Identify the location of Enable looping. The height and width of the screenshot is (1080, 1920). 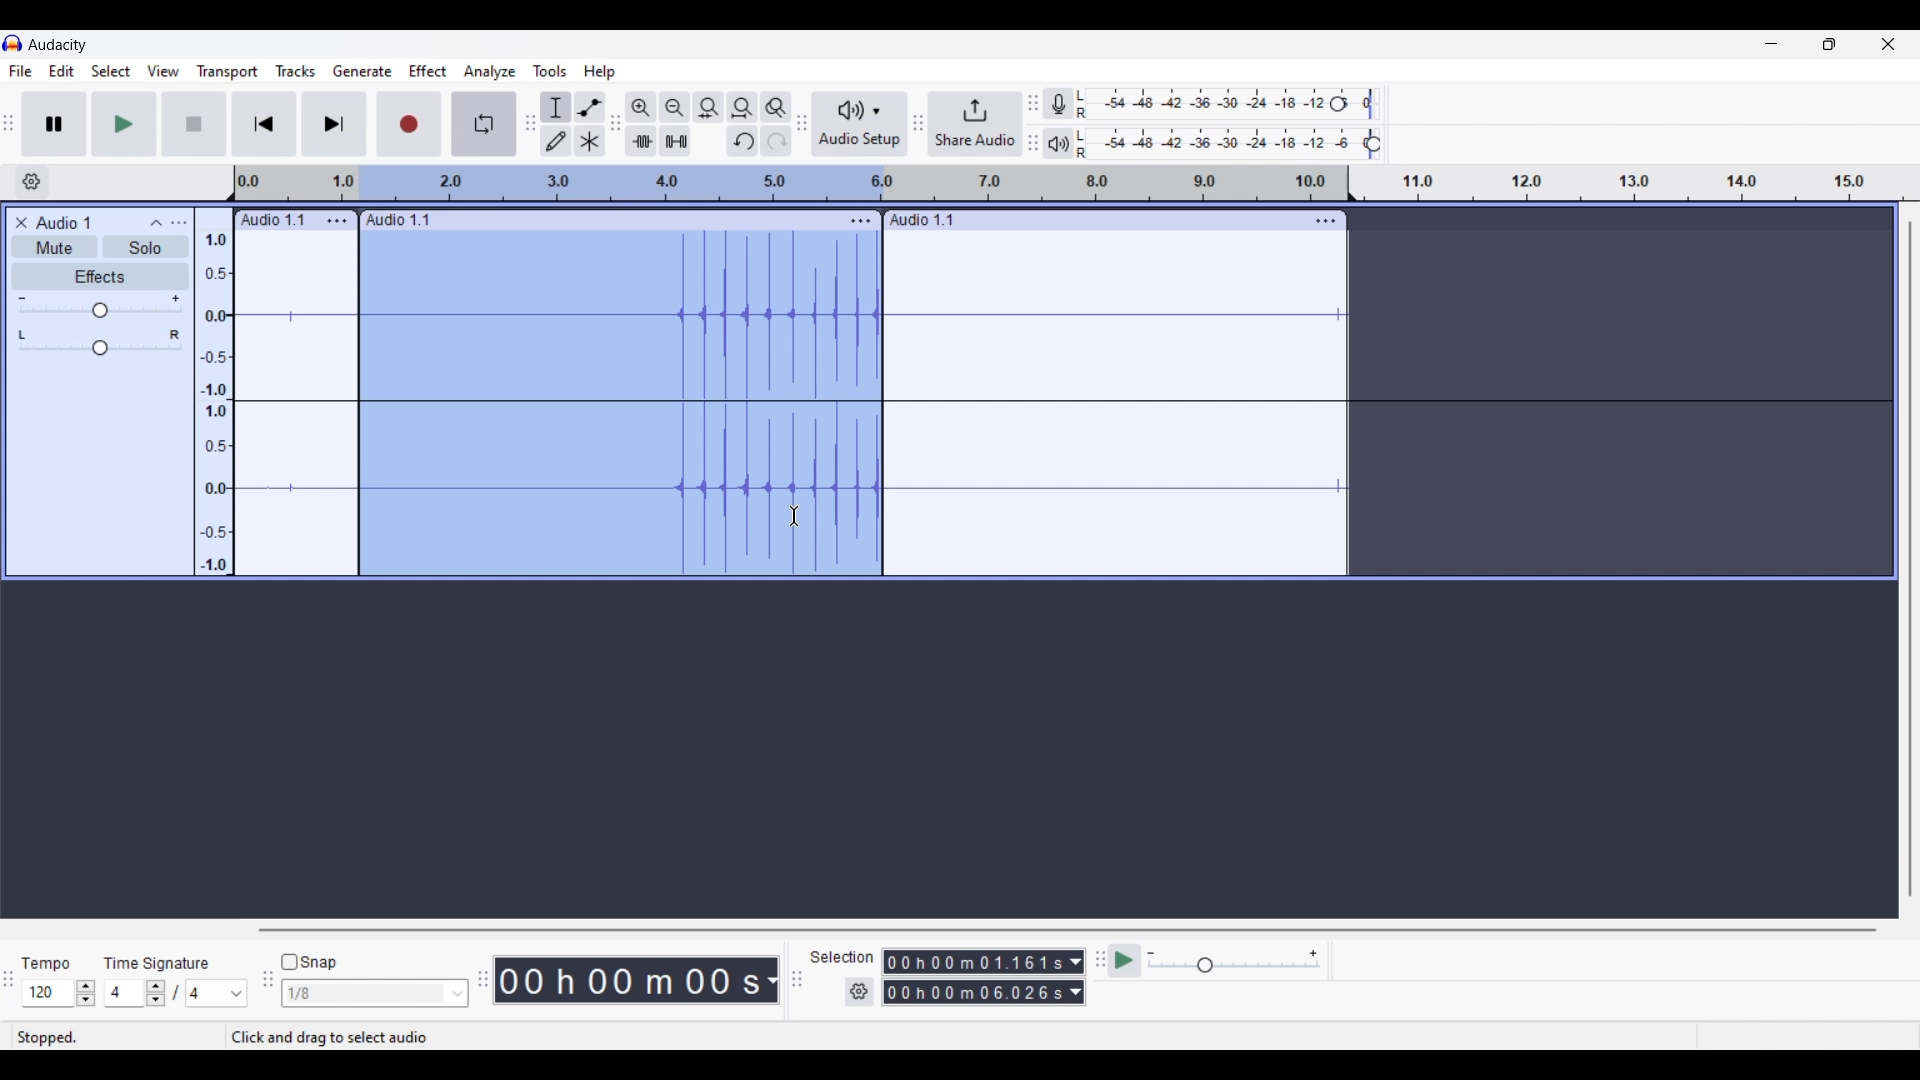
(485, 124).